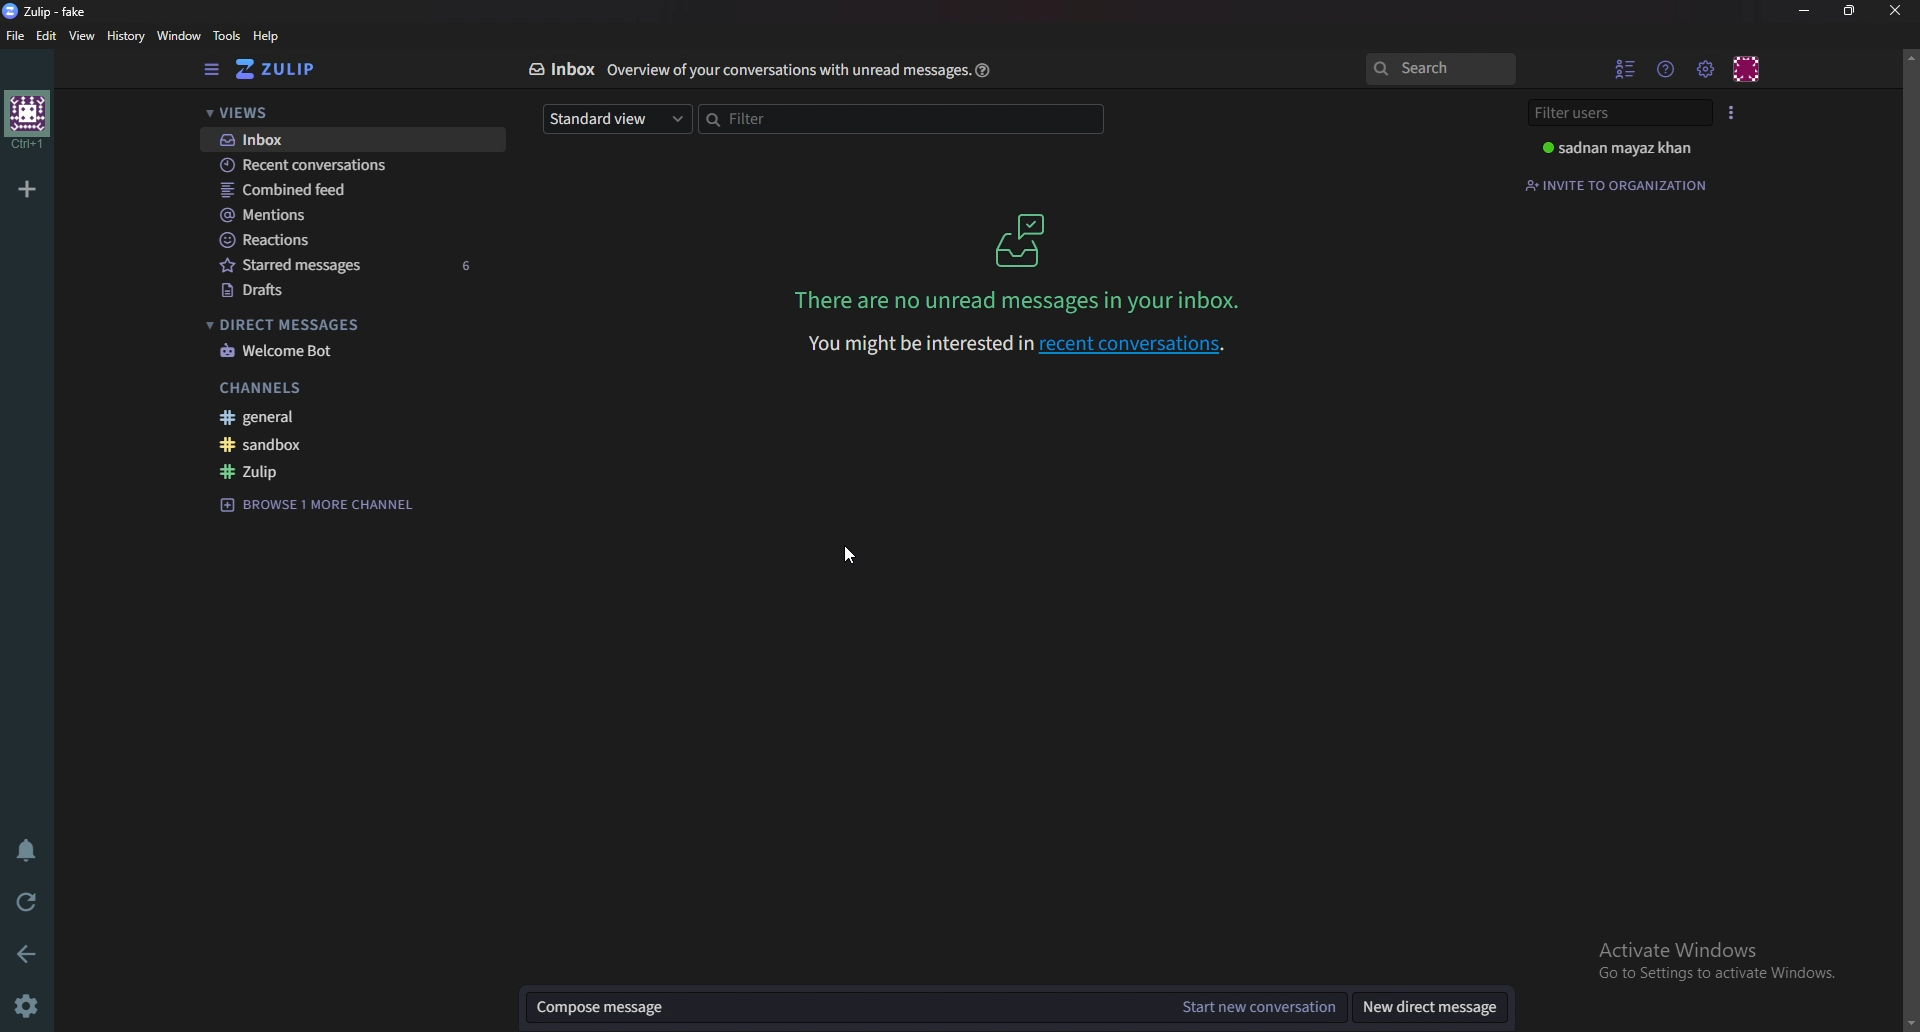 This screenshot has width=1920, height=1032. What do you see at coordinates (1621, 111) in the screenshot?
I see `Filter users` at bounding box center [1621, 111].